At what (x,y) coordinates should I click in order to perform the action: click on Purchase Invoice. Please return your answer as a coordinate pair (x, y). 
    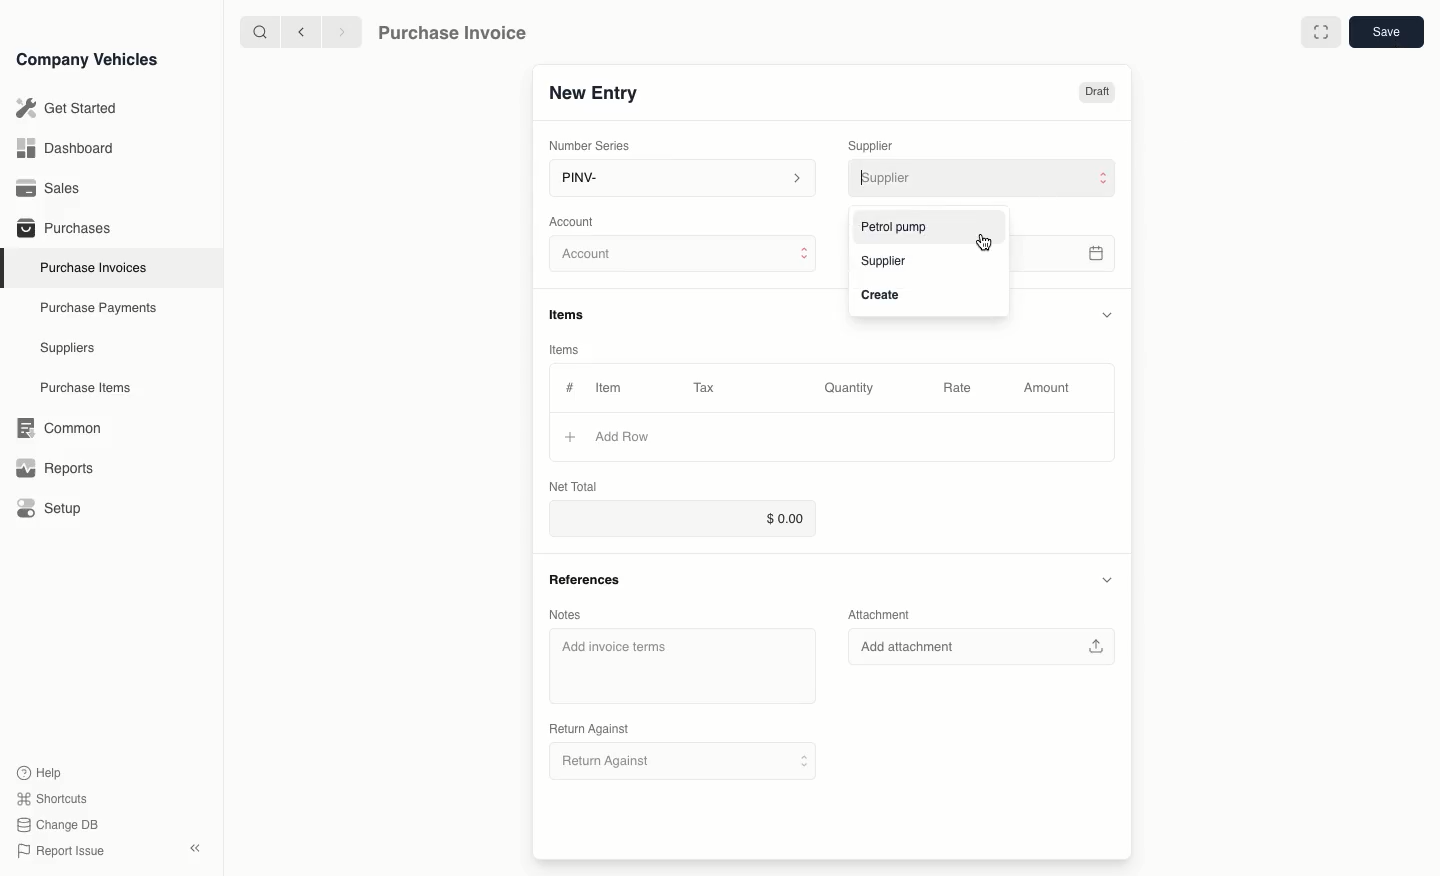
    Looking at the image, I should click on (466, 31).